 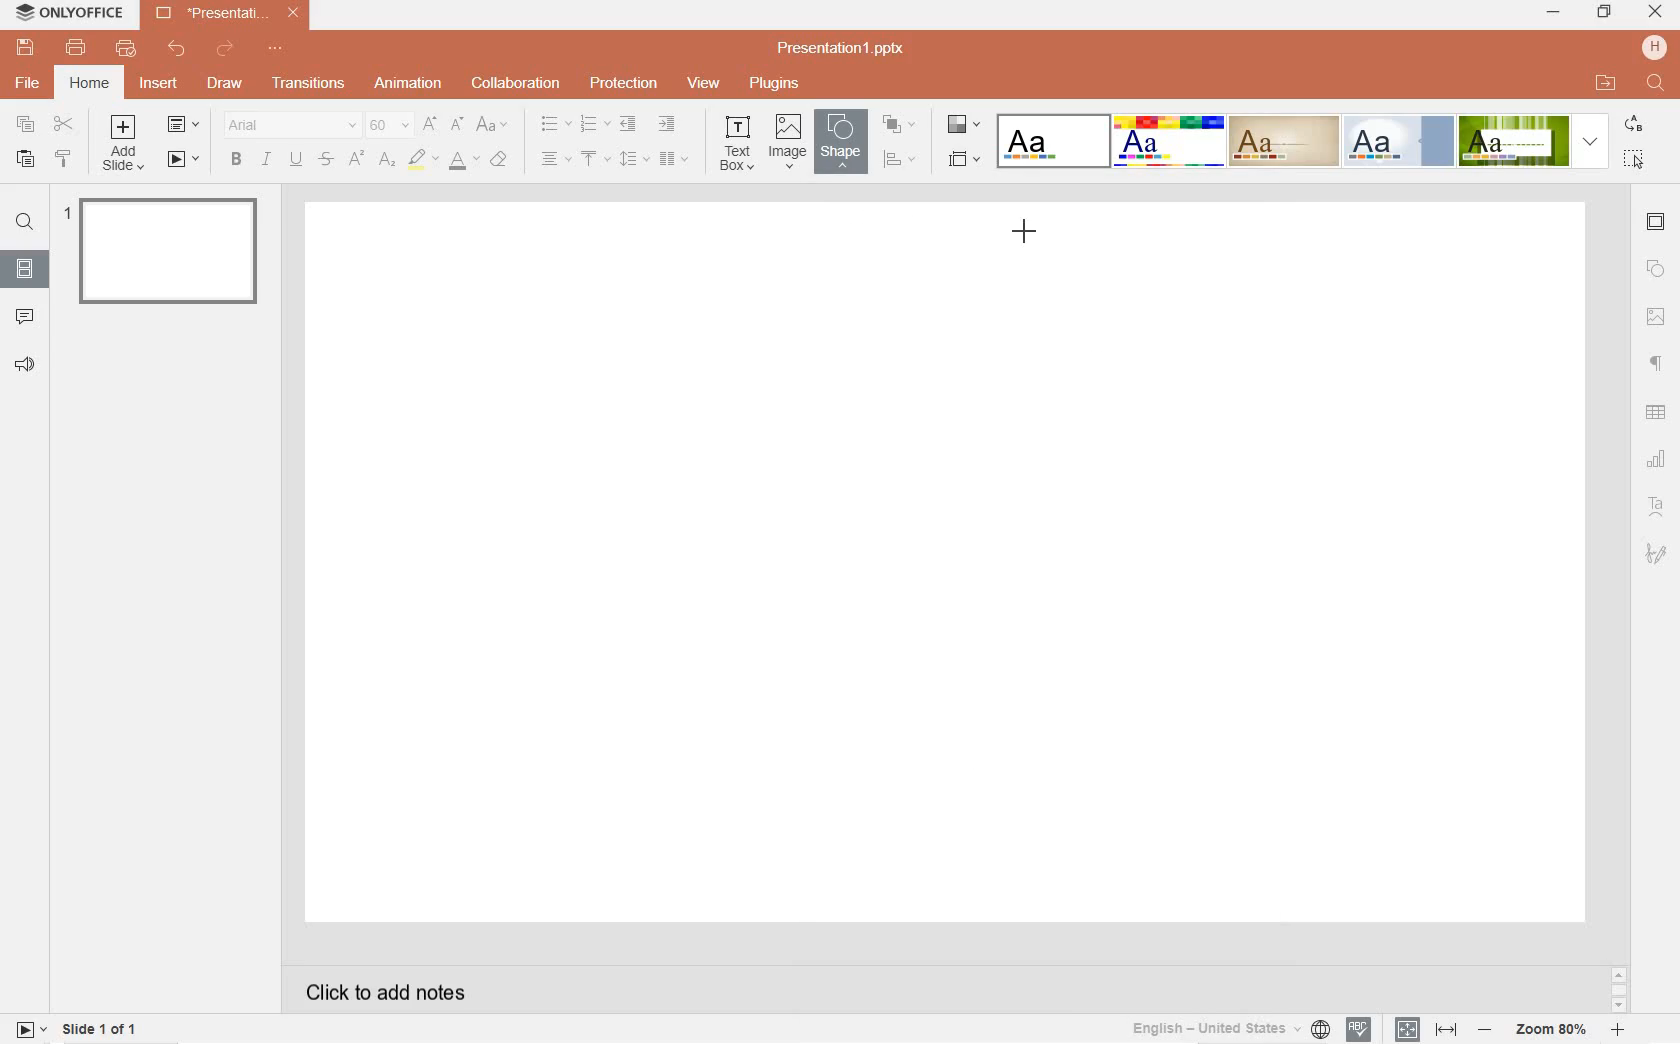 I want to click on ONLYOFFICE, so click(x=71, y=16).